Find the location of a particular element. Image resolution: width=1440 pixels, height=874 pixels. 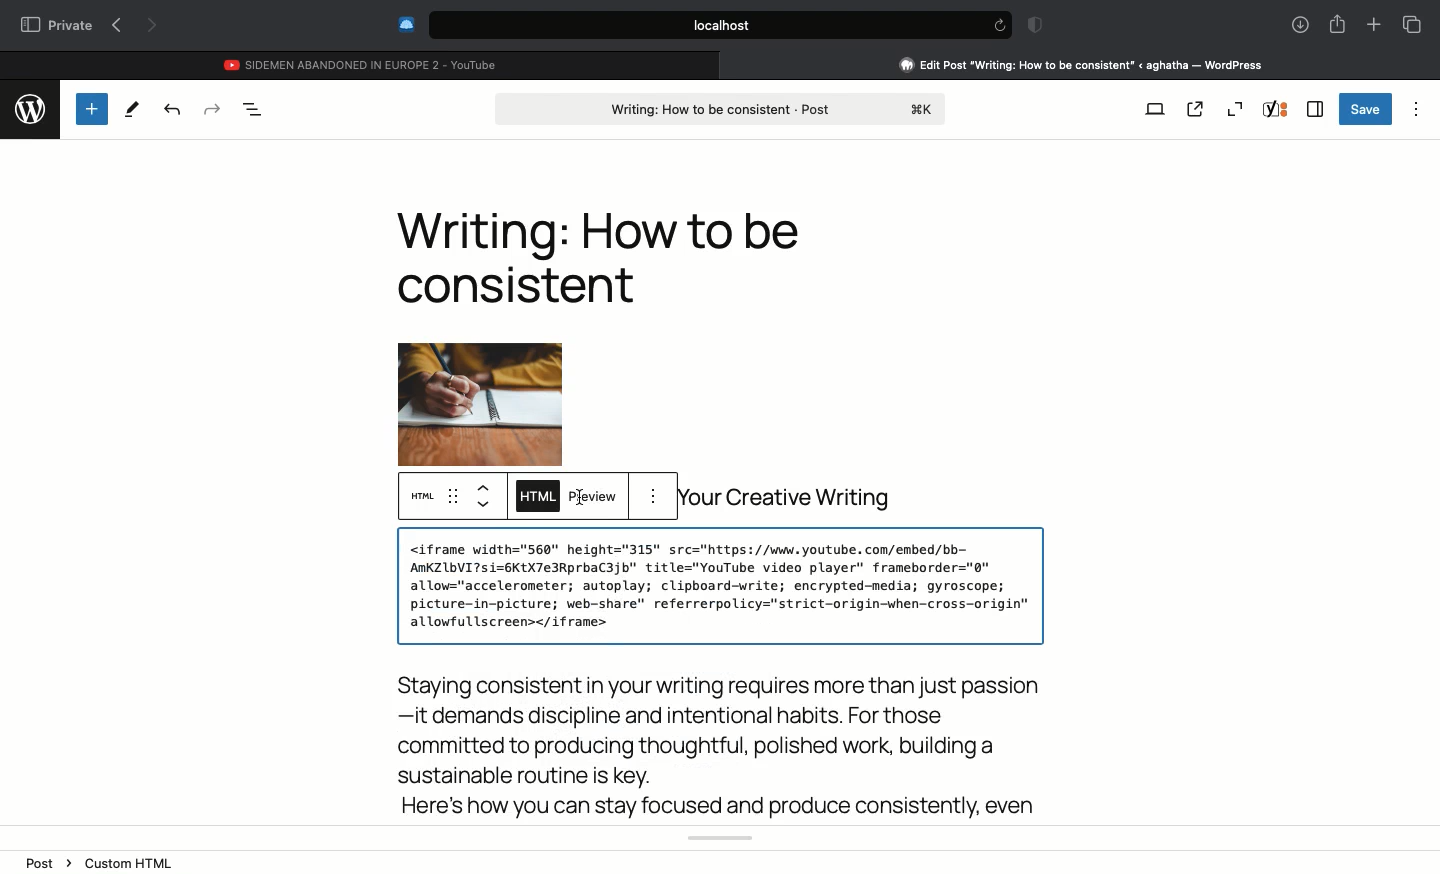

View post is located at coordinates (1195, 108).